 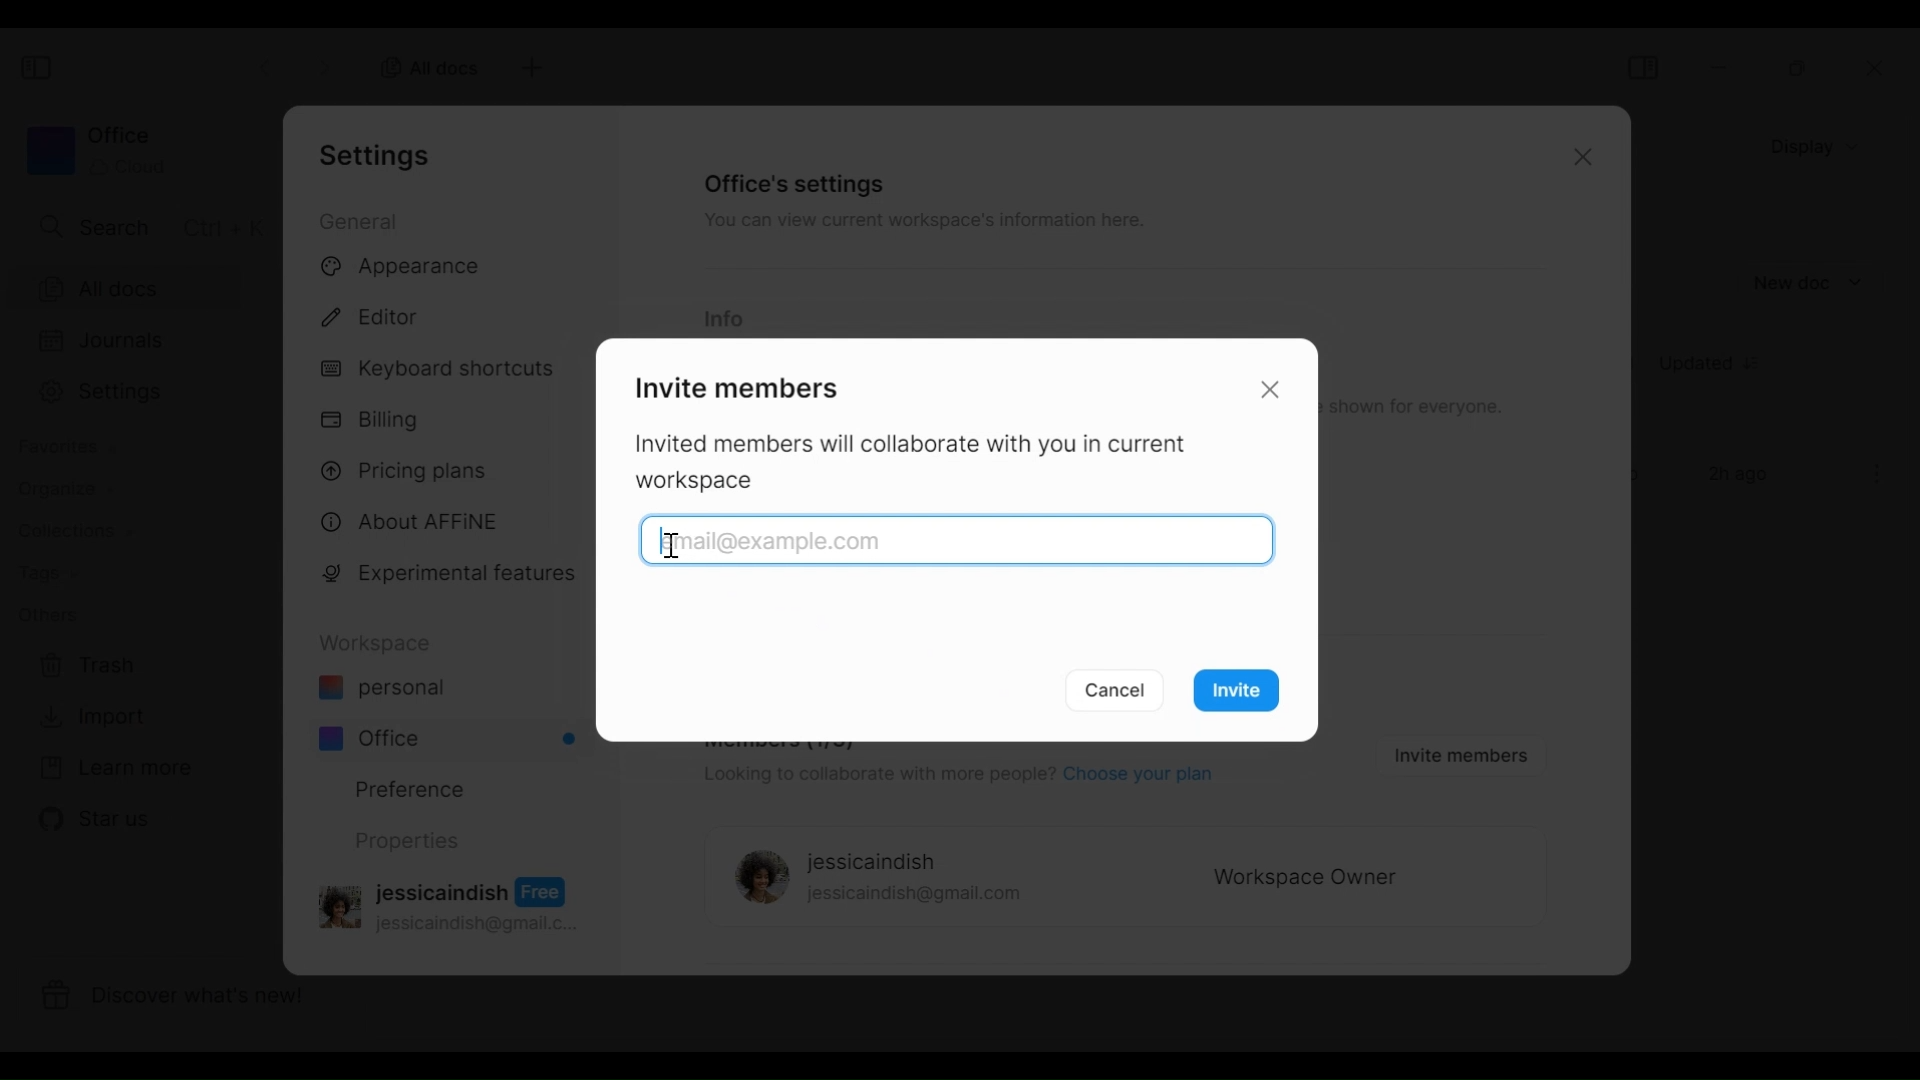 I want to click on Member"s email address, so click(x=961, y=542).